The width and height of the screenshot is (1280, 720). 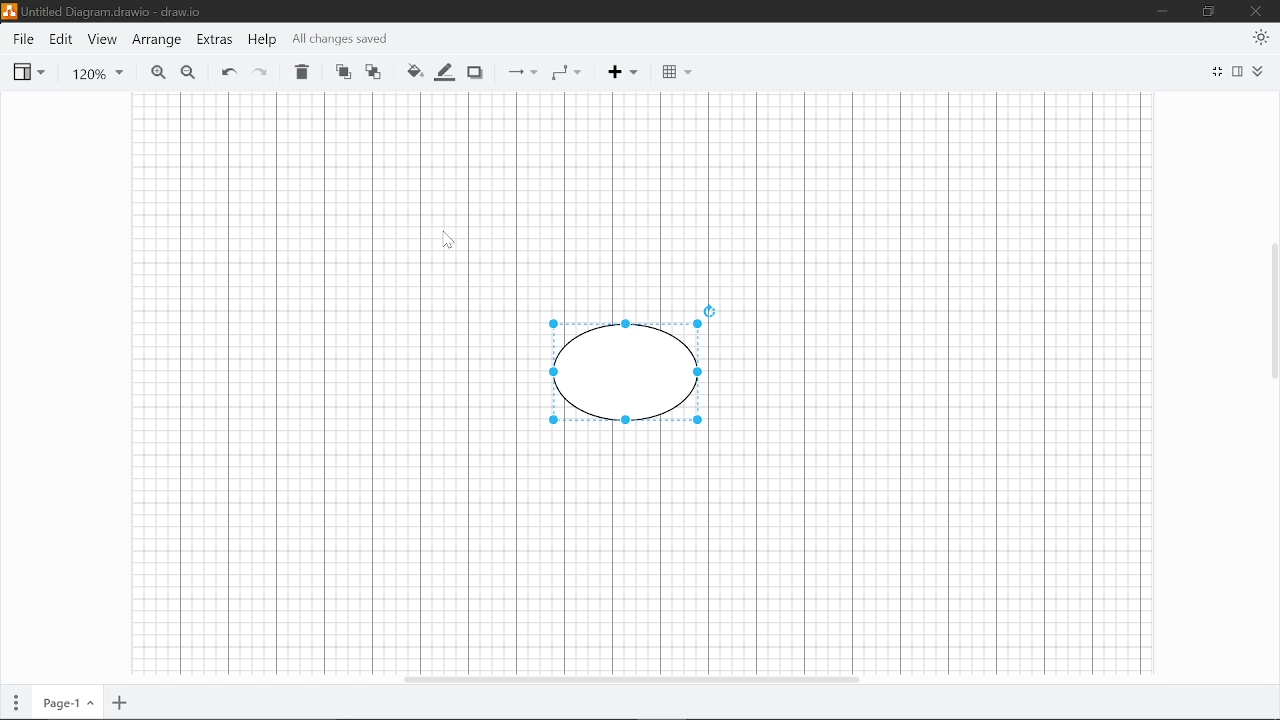 I want to click on view, so click(x=30, y=71).